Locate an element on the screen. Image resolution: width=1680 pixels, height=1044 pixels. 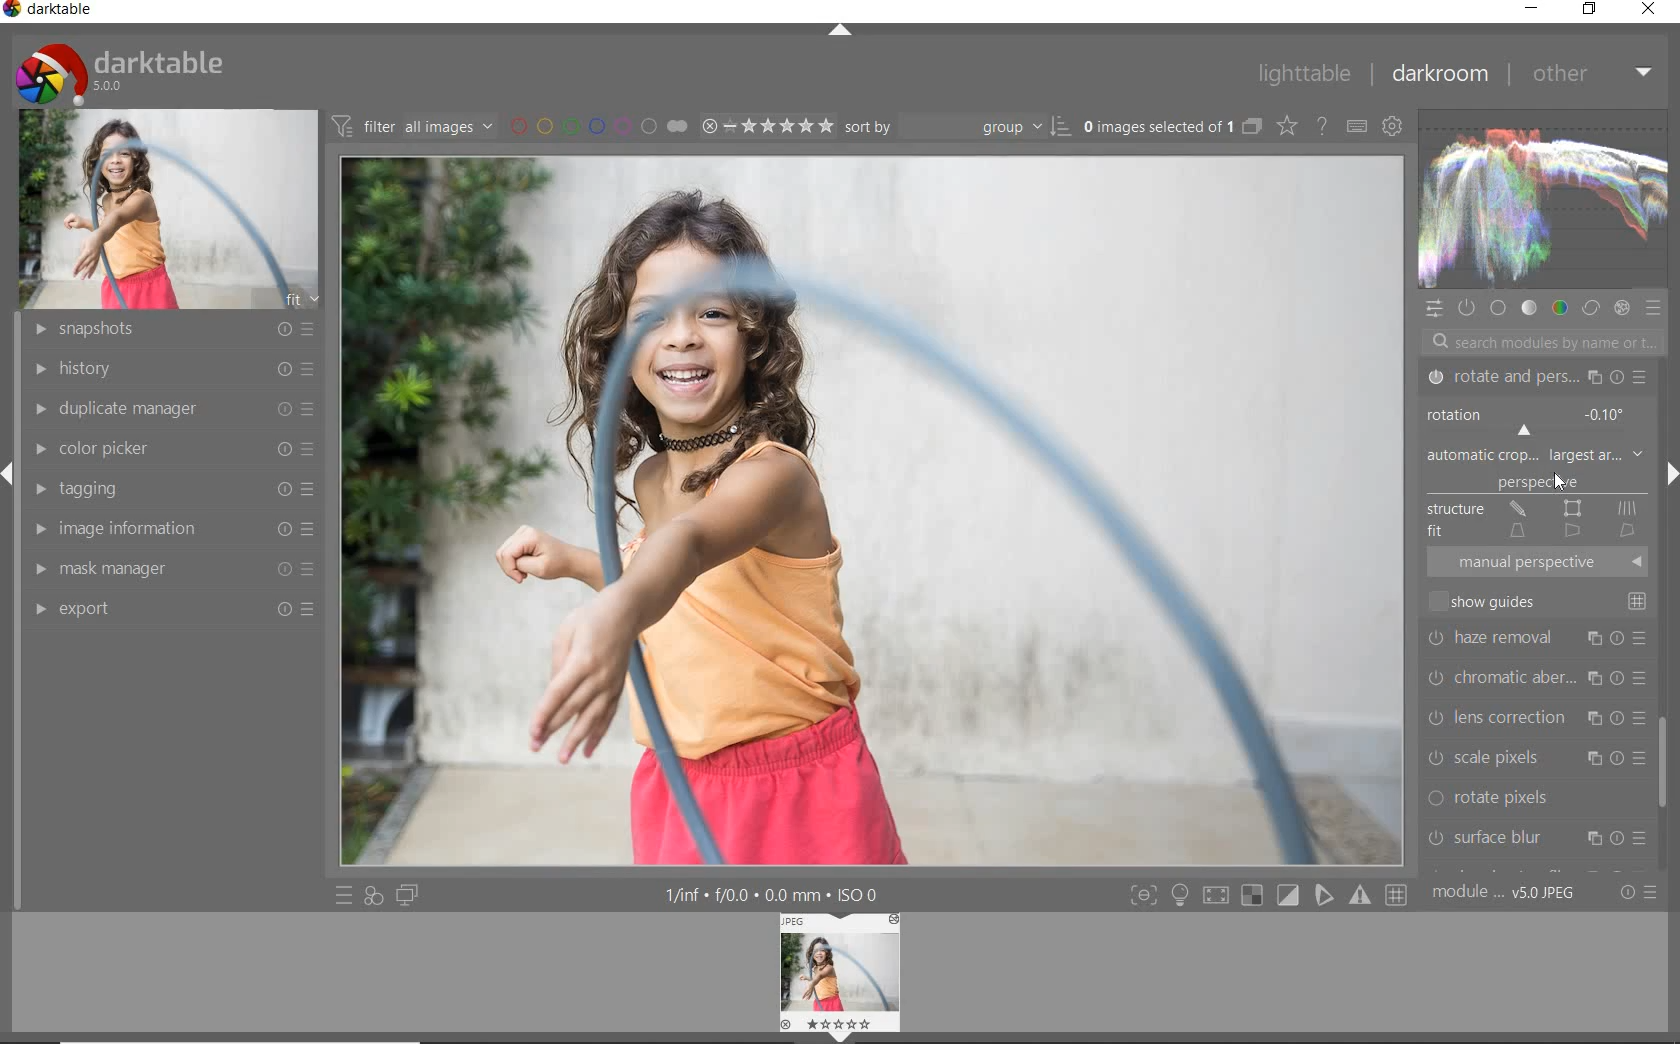
tagging is located at coordinates (173, 488).